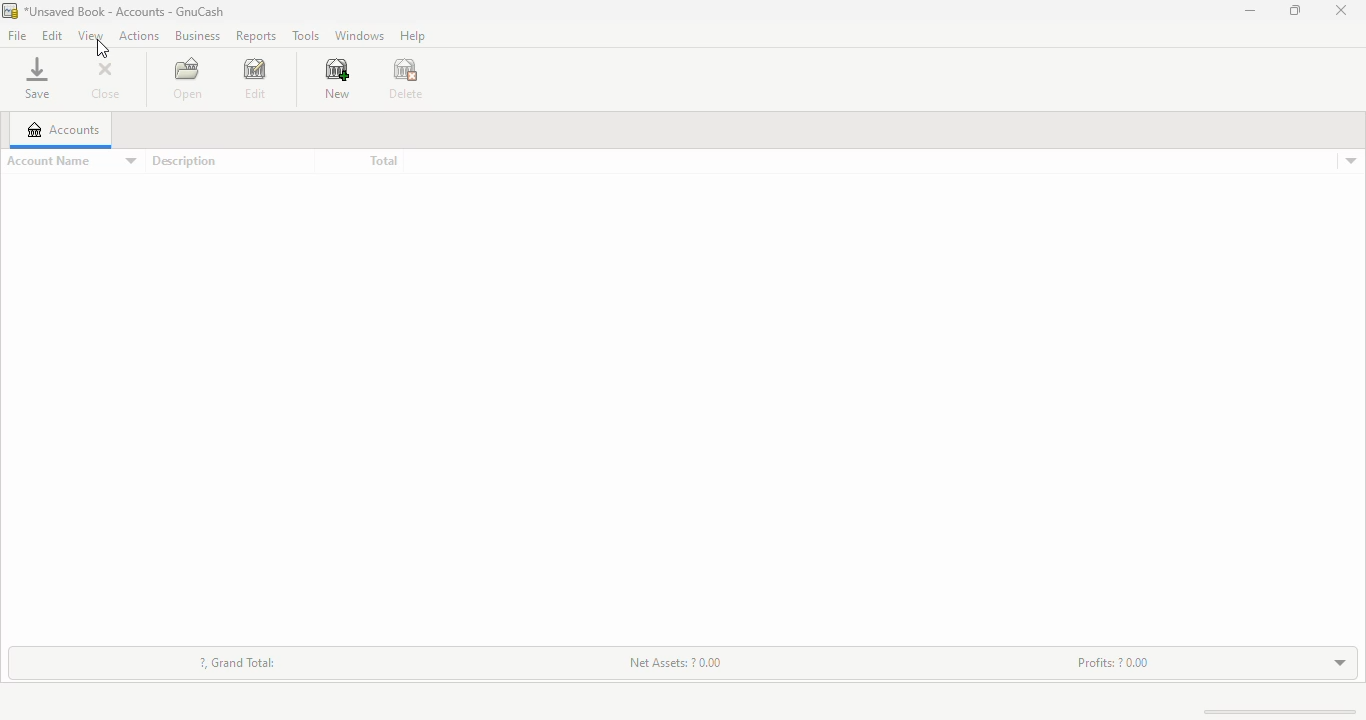  I want to click on delete, so click(406, 79).